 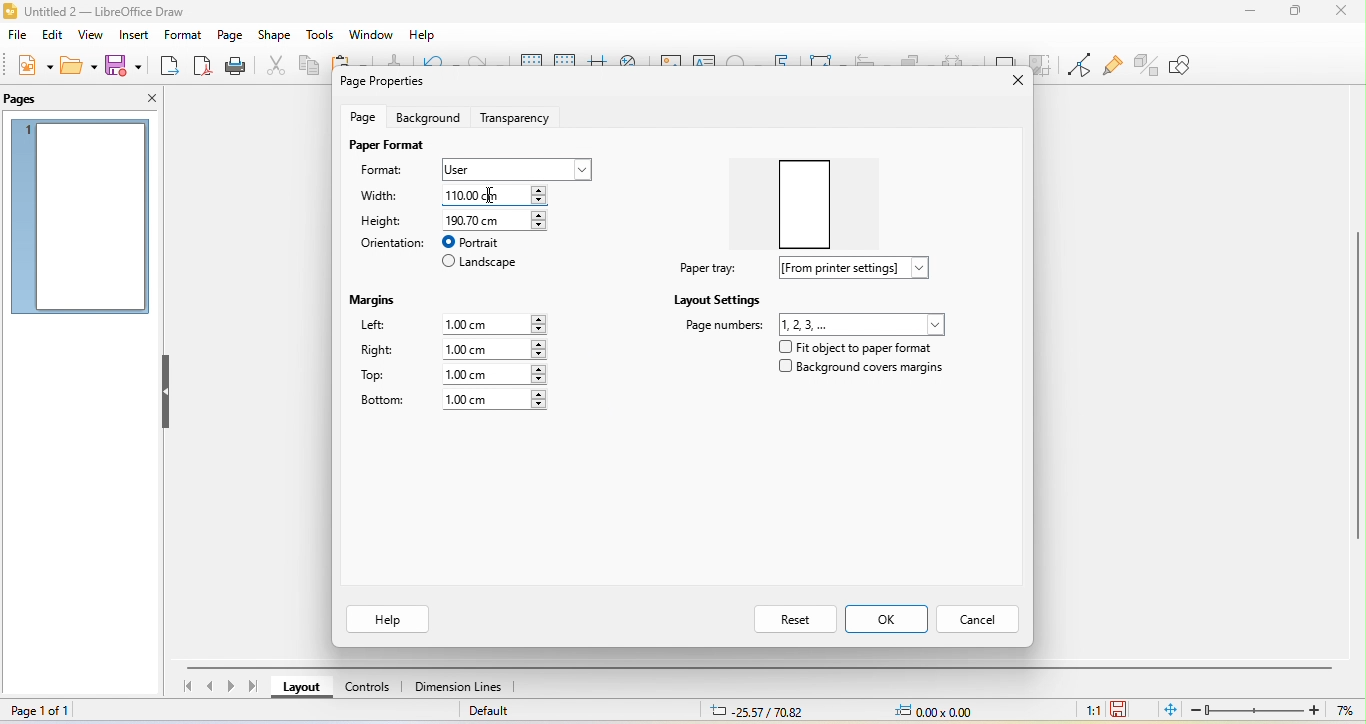 I want to click on show gluepoint function, so click(x=1110, y=66).